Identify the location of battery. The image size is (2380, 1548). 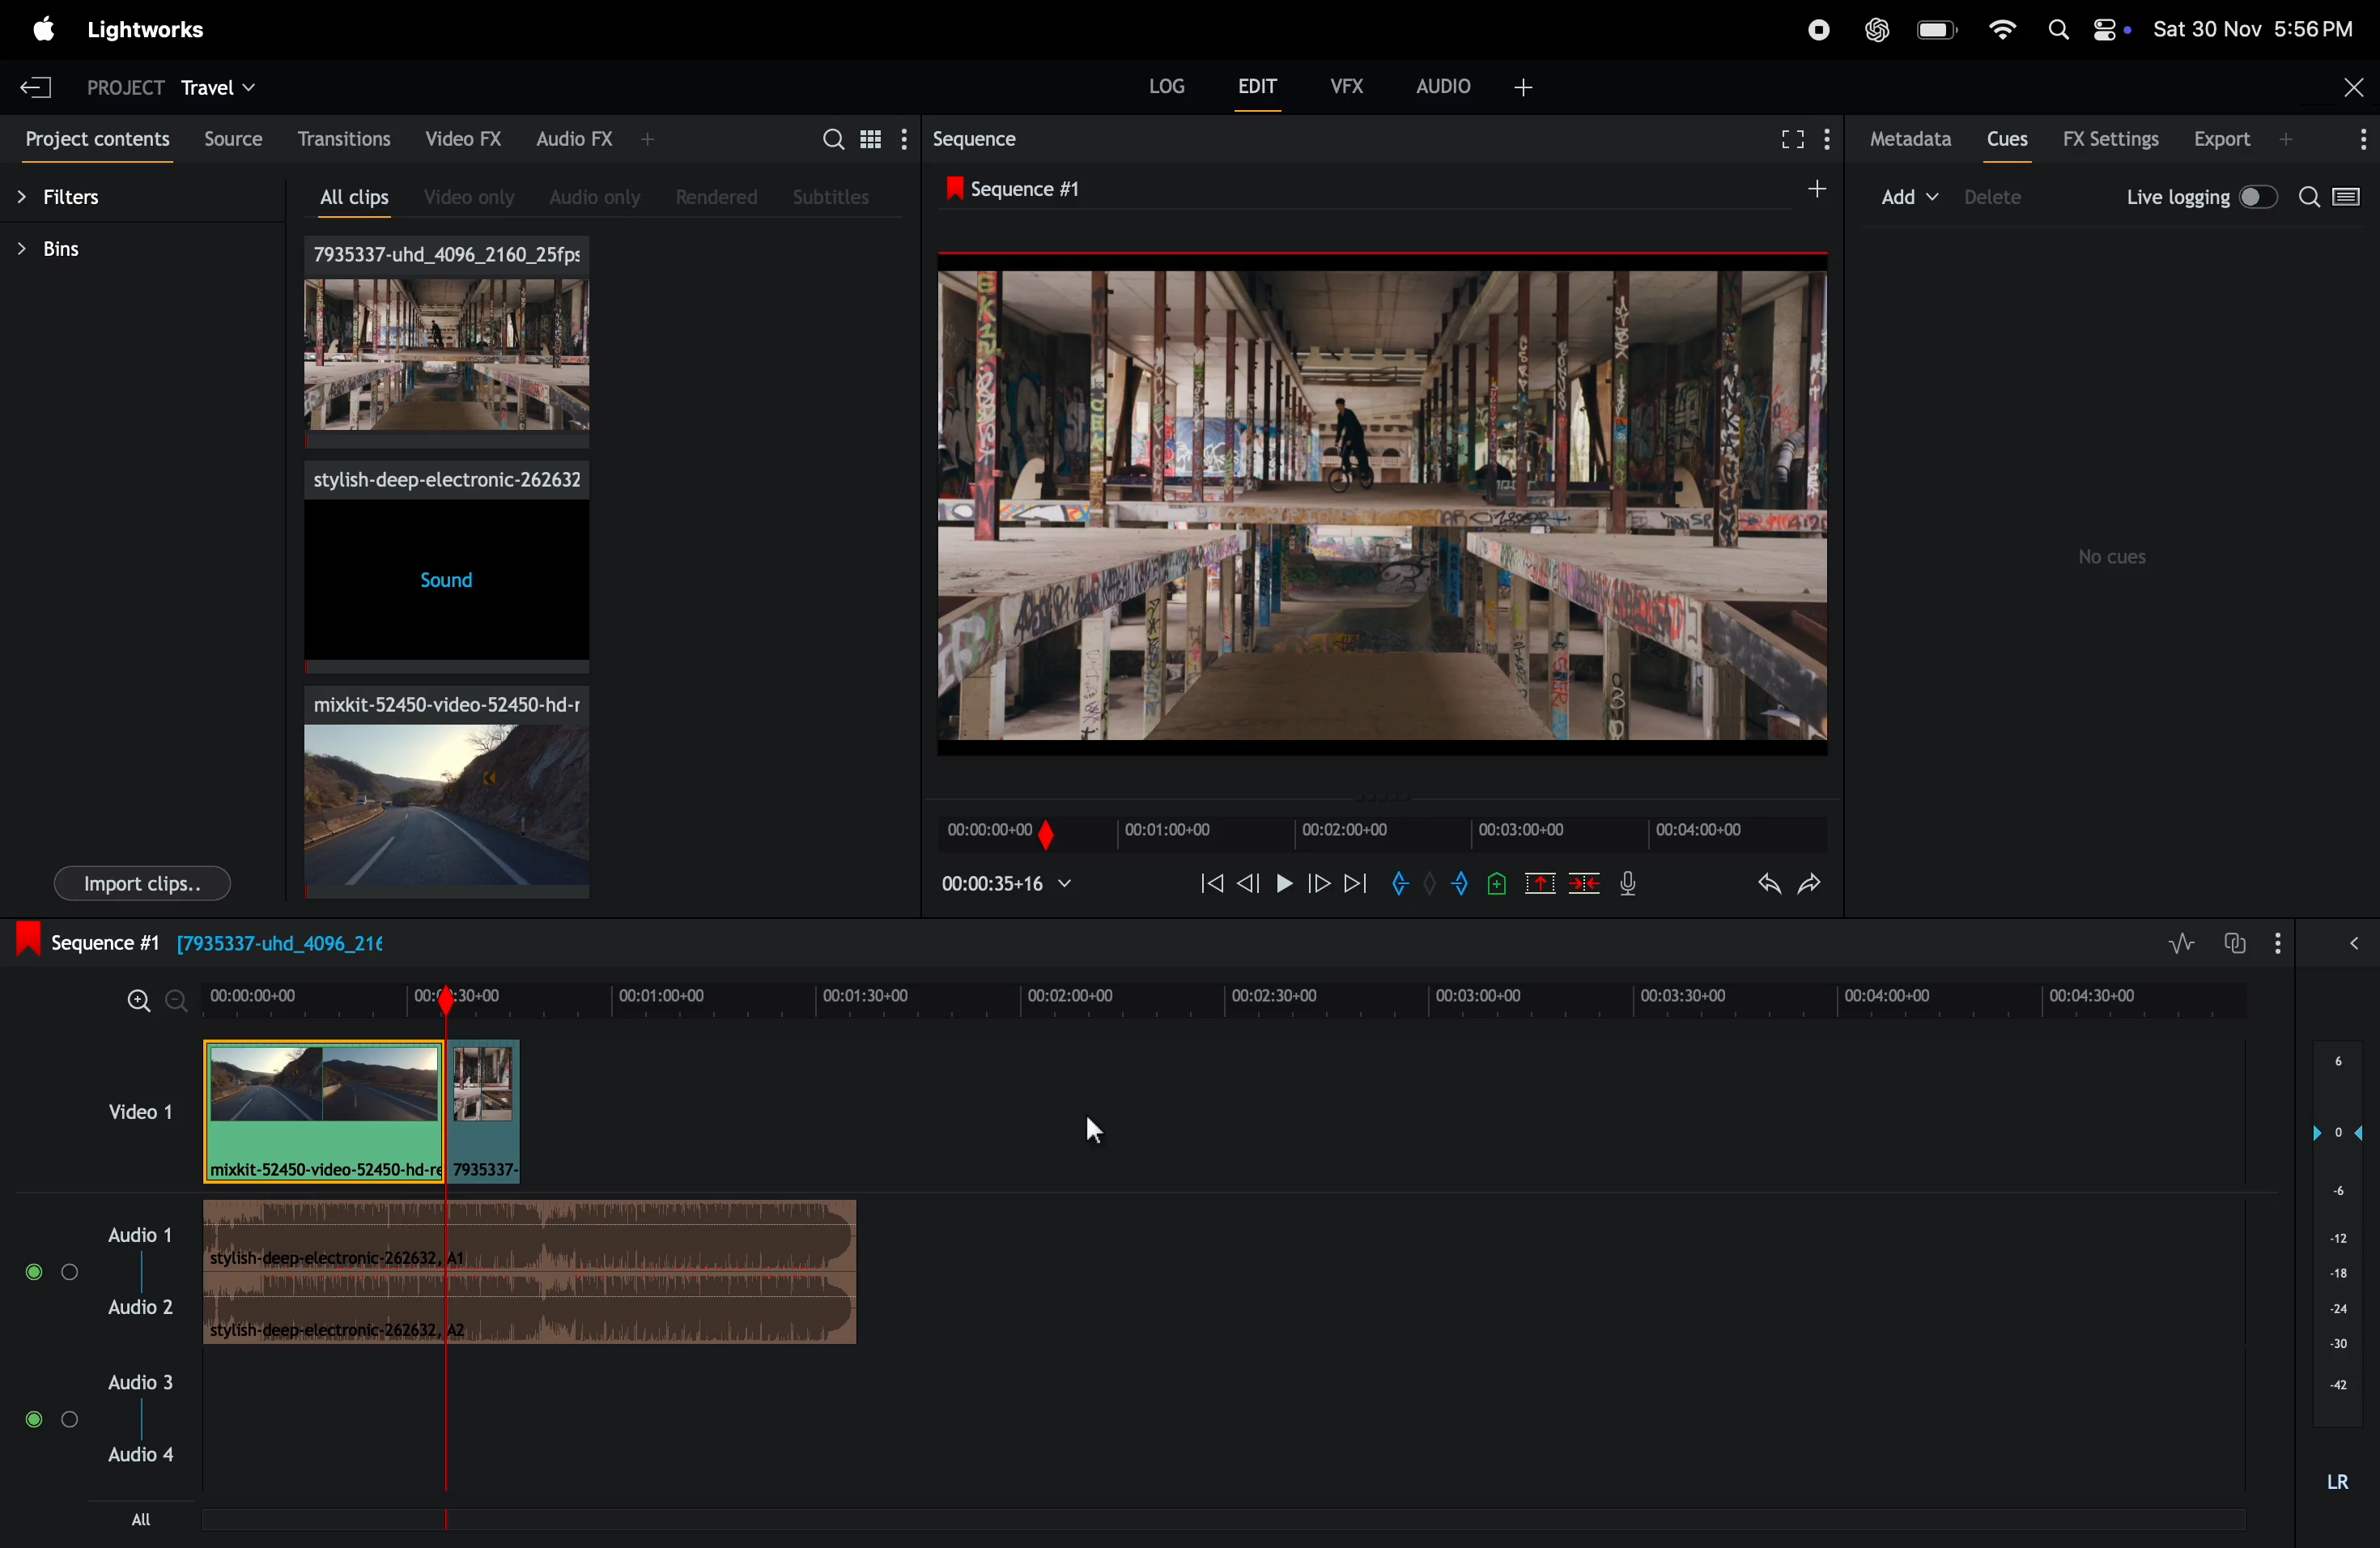
(1939, 32).